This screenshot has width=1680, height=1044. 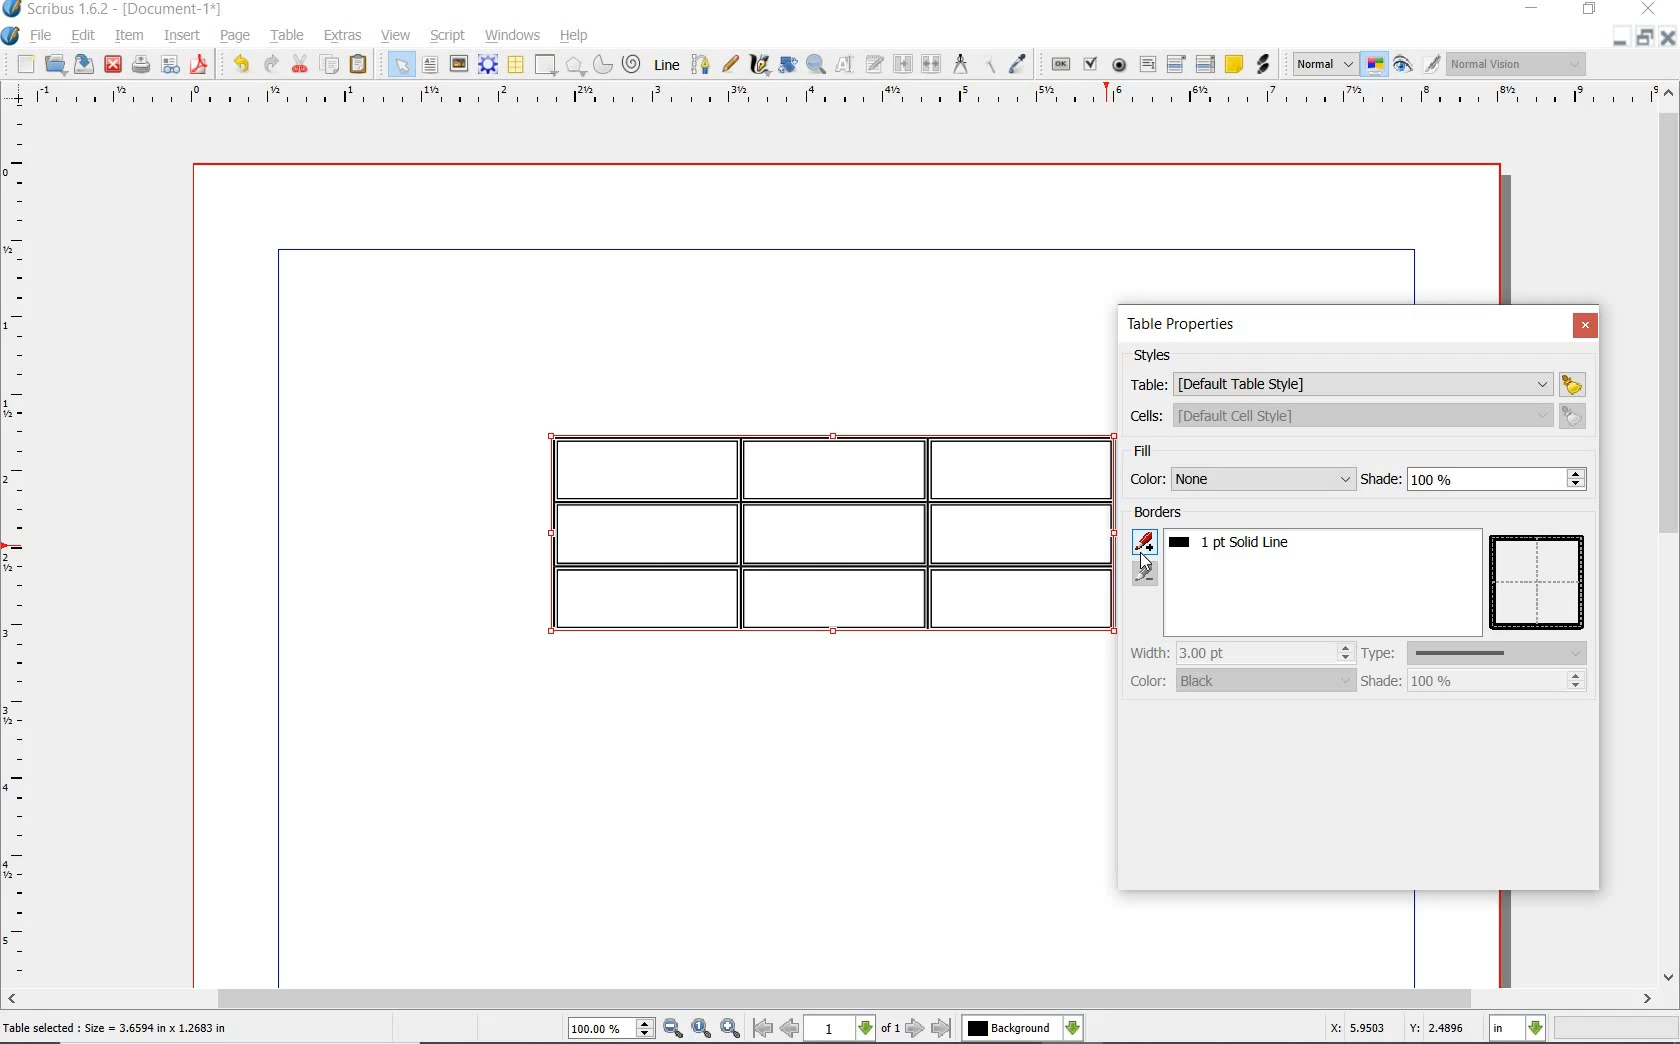 What do you see at coordinates (612, 1029) in the screenshot?
I see `select current zoom level` at bounding box center [612, 1029].